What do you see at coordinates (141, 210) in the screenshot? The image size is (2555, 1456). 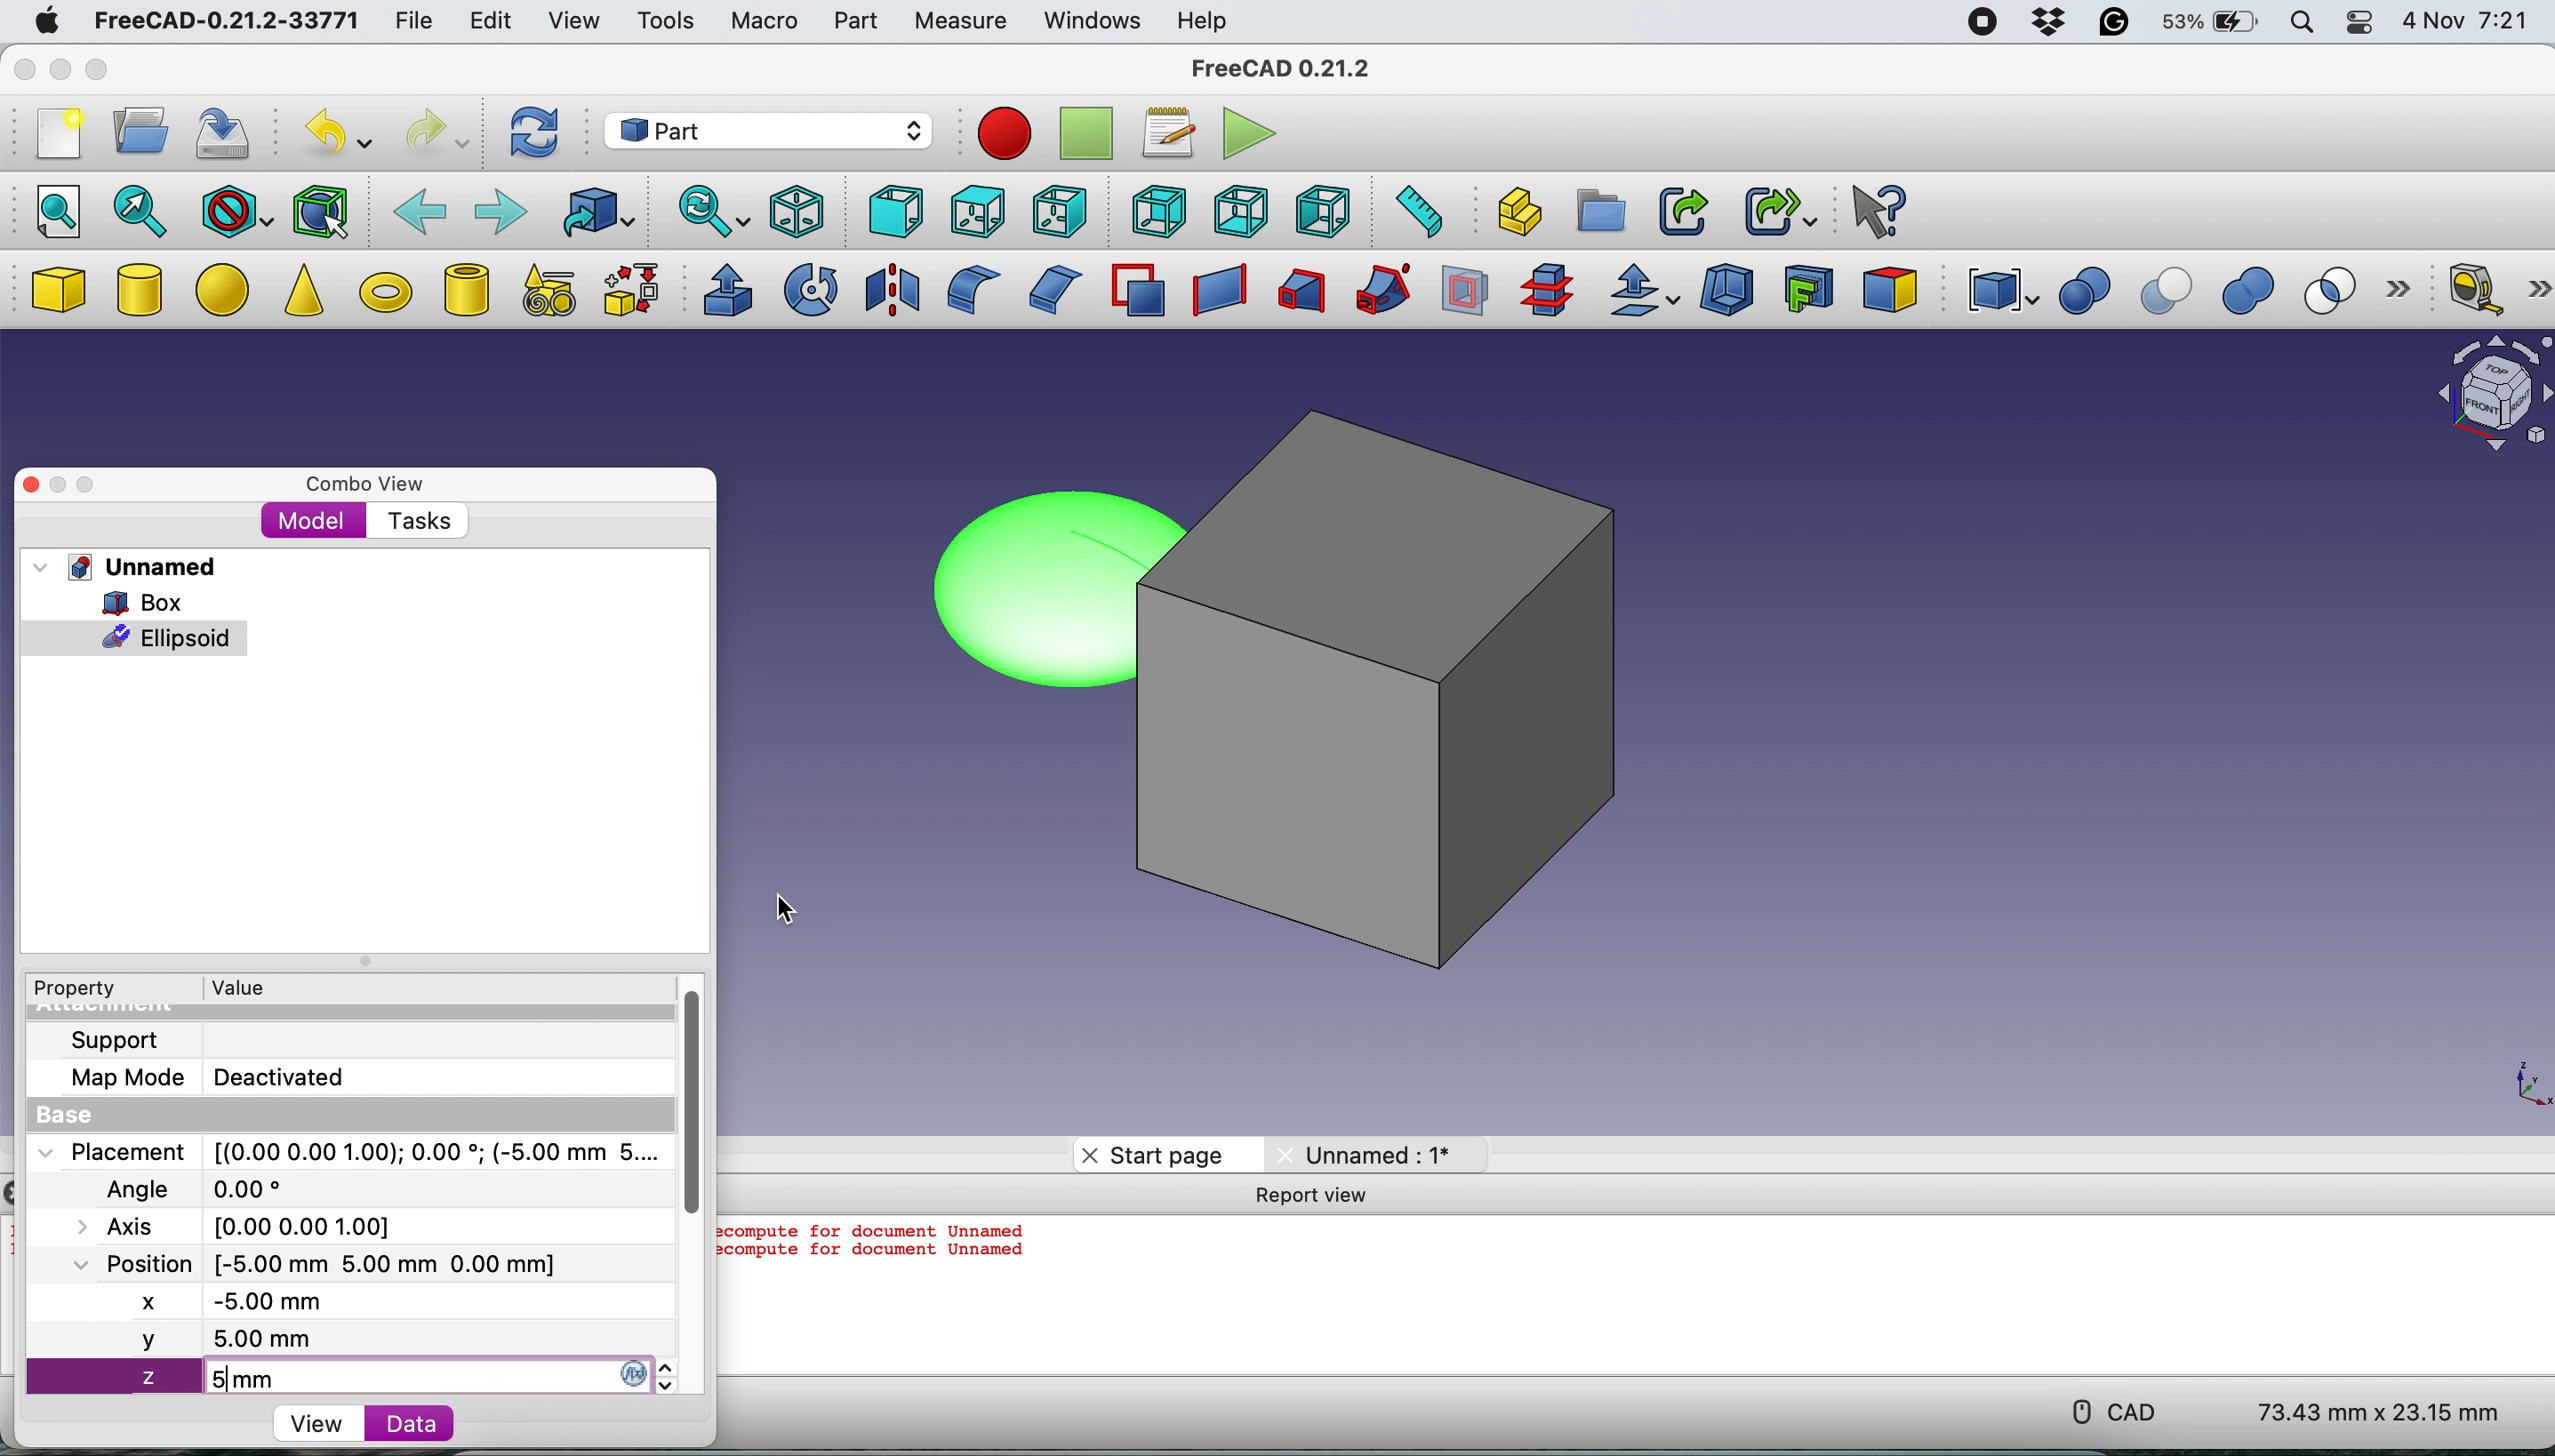 I see `fit selection` at bounding box center [141, 210].